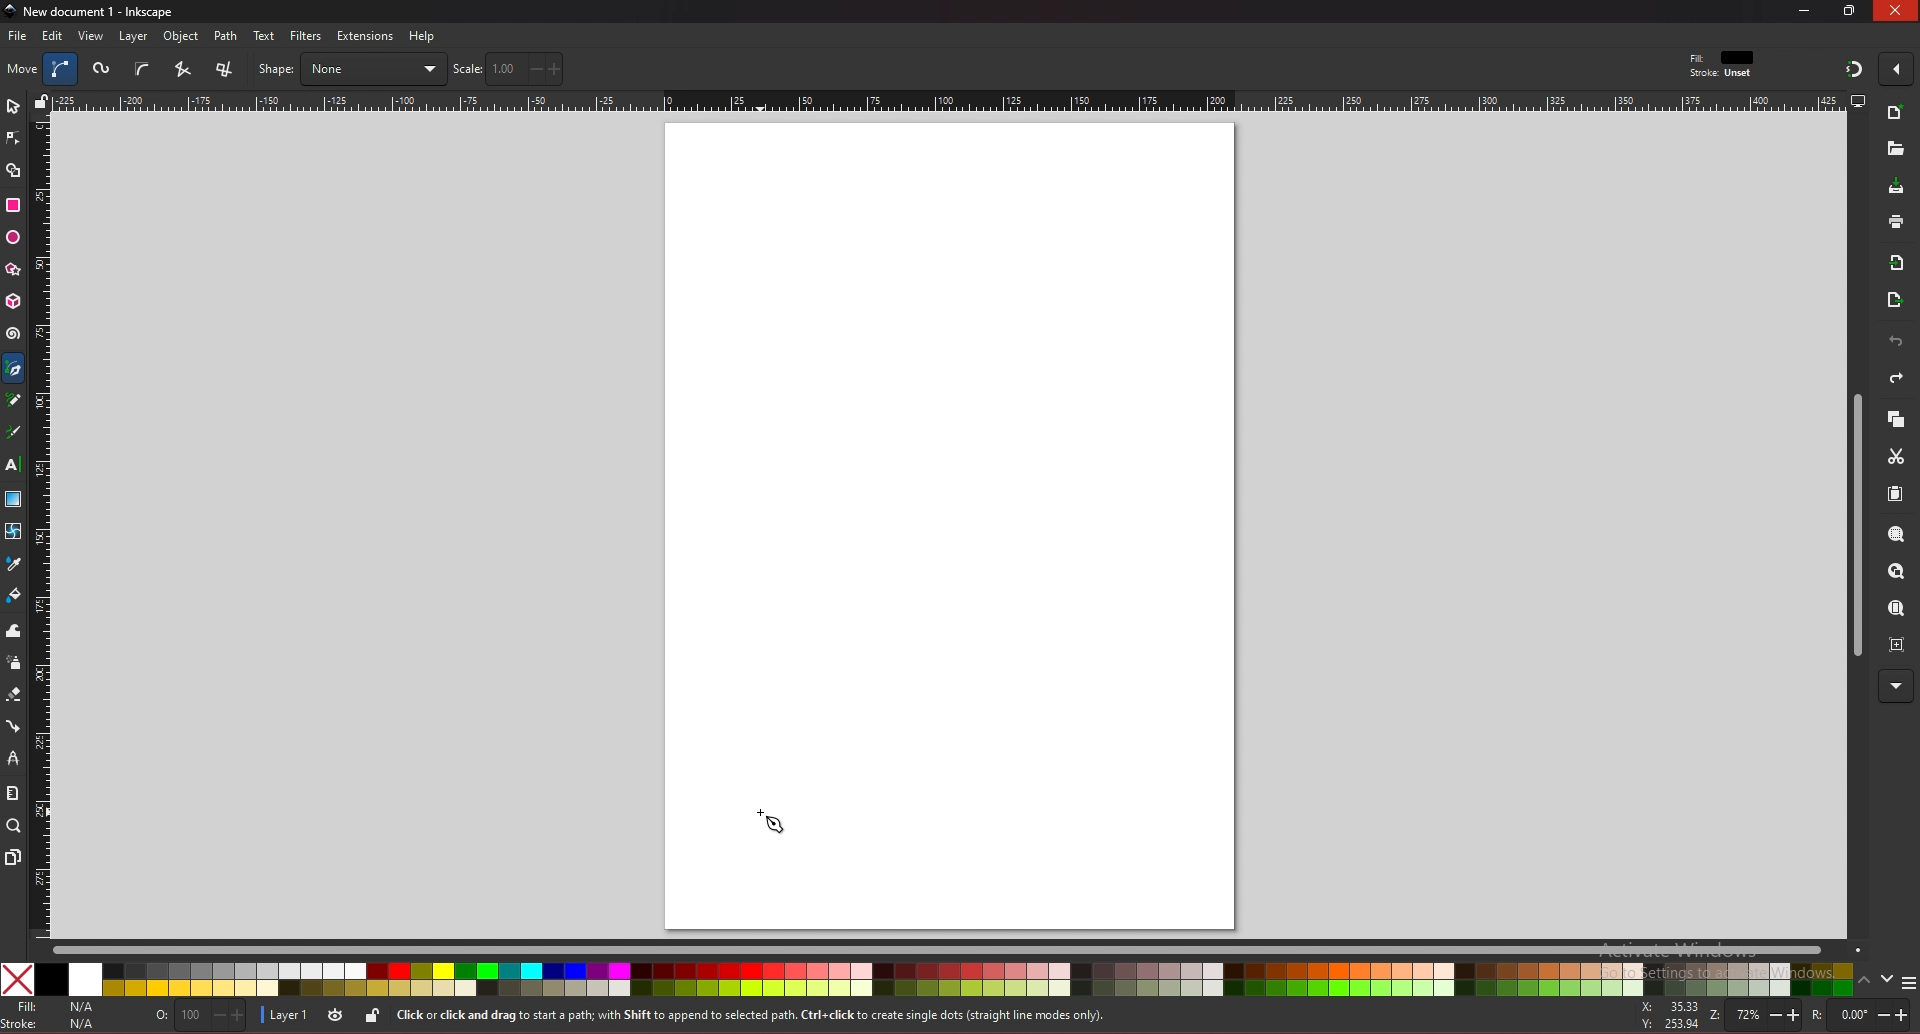  I want to click on rotate, so click(1857, 1015).